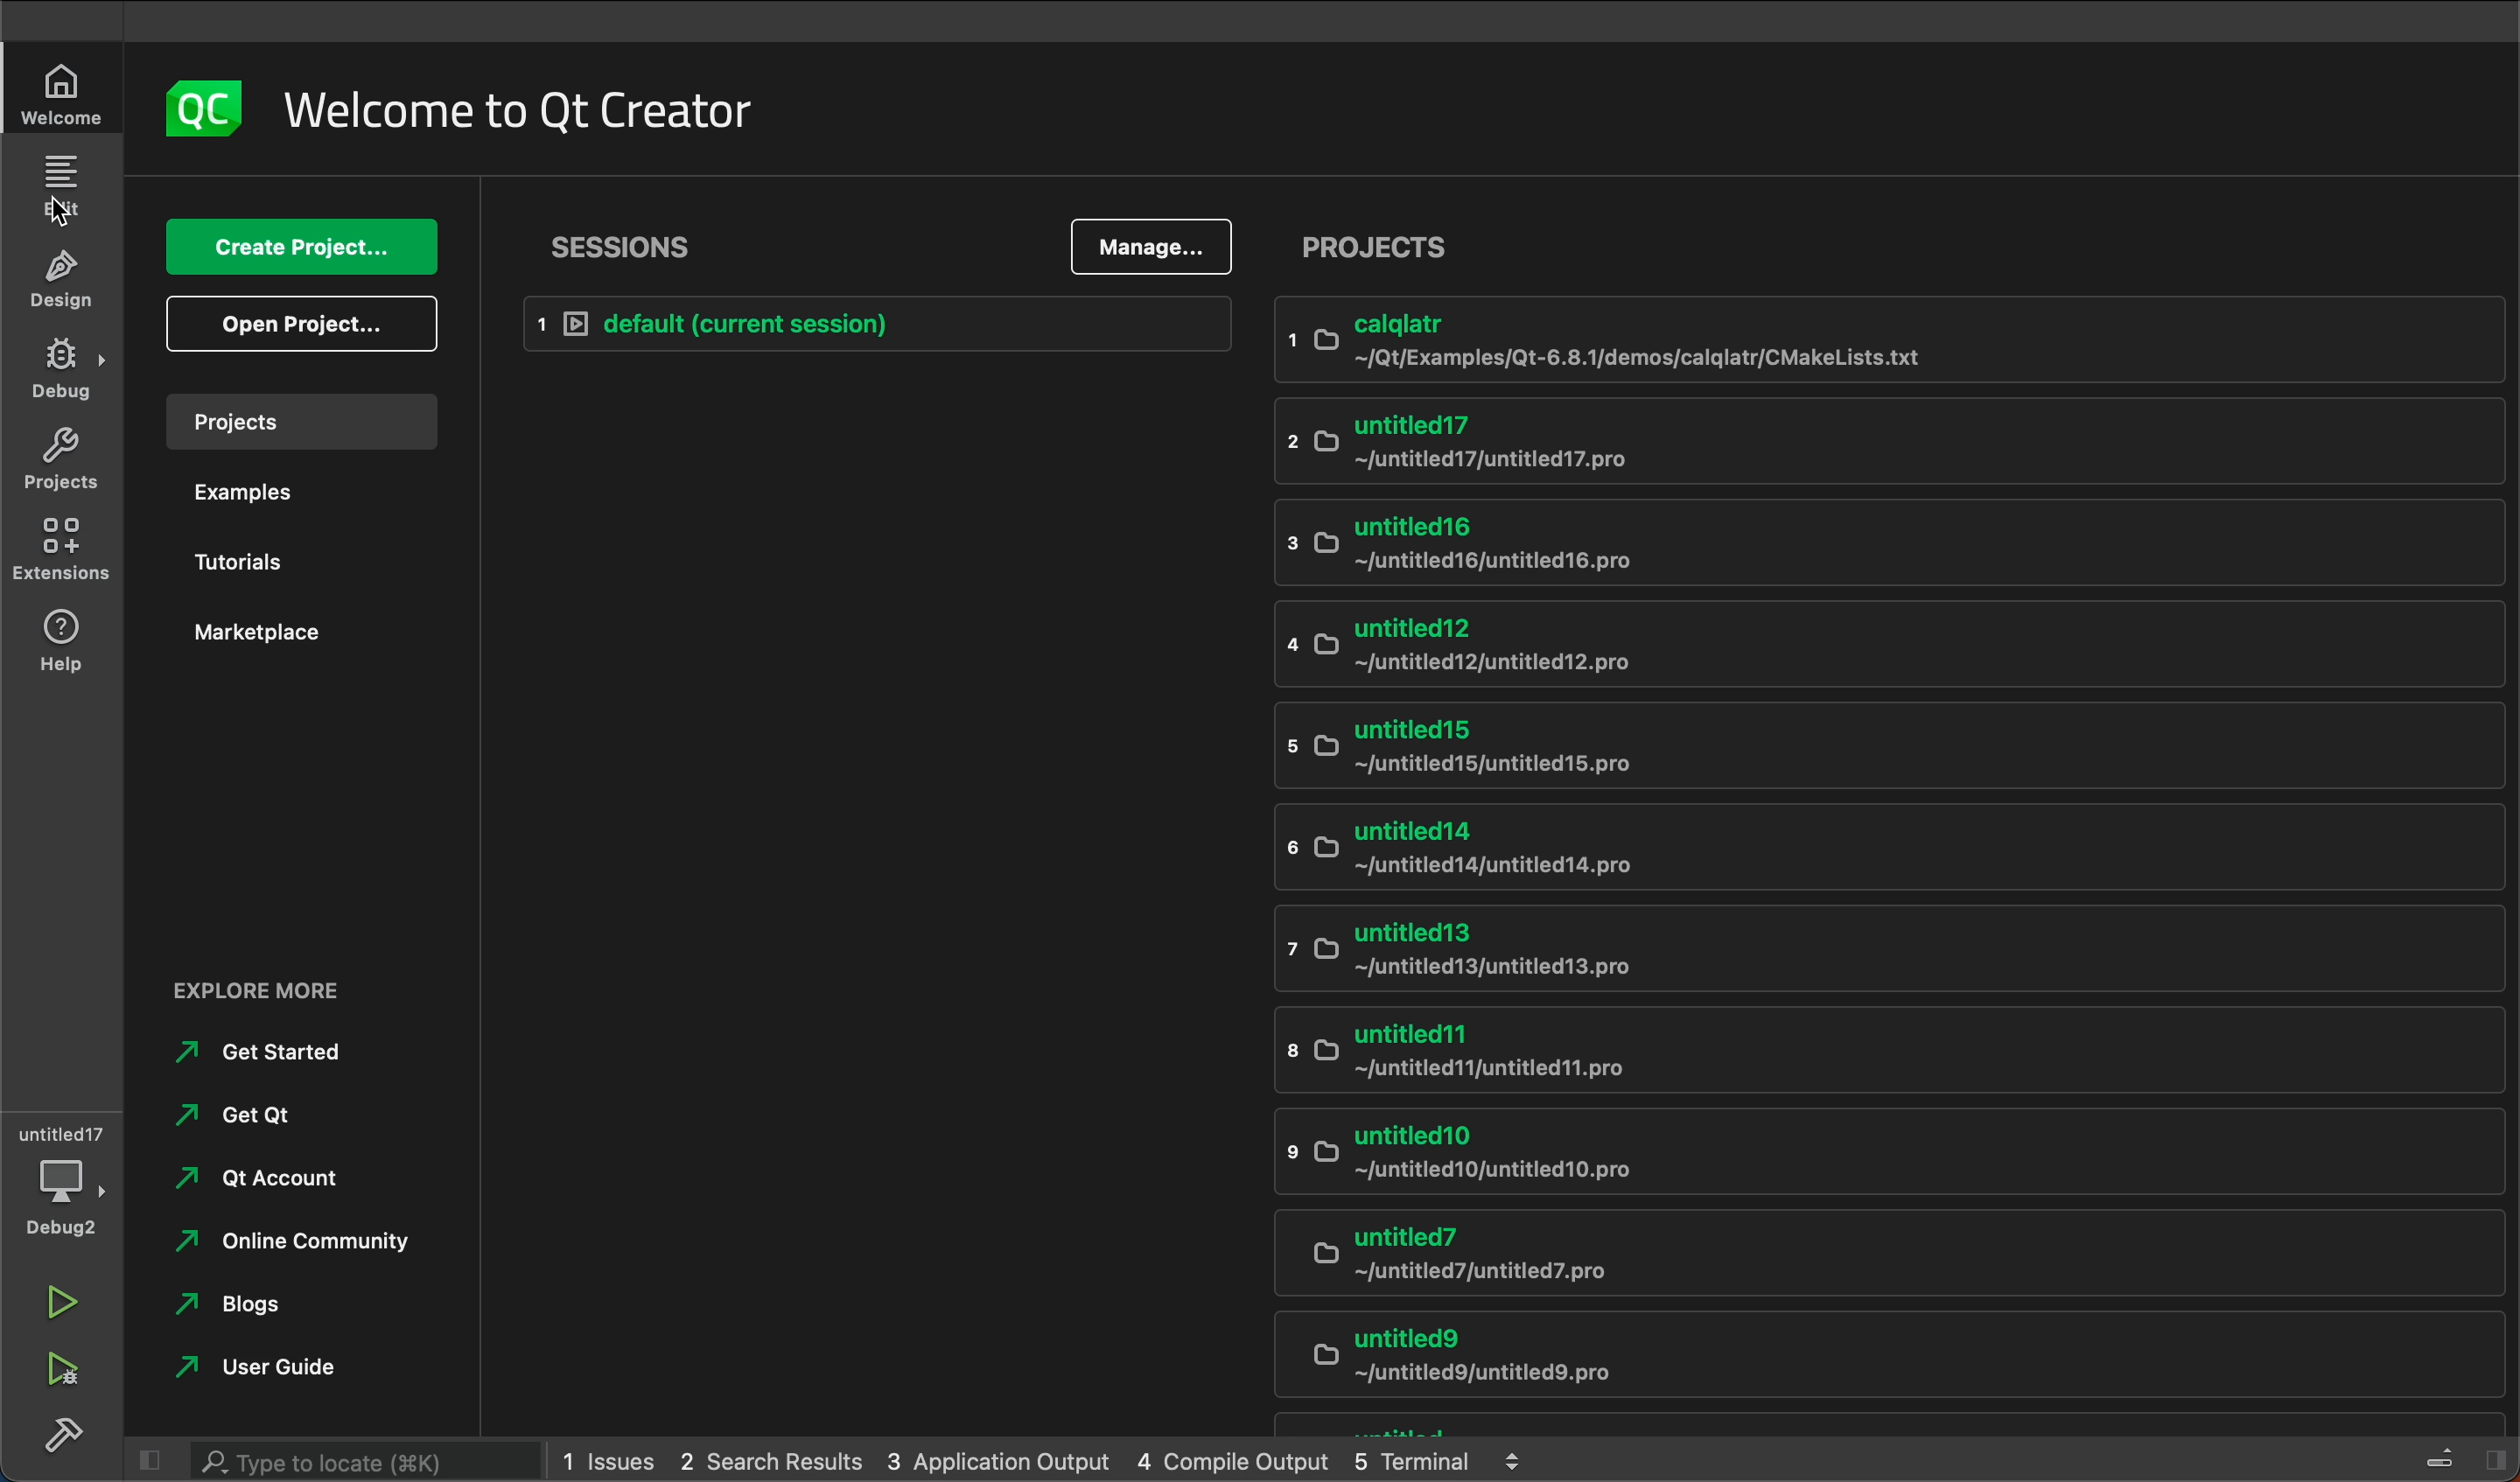 The width and height of the screenshot is (2520, 1482). What do you see at coordinates (301, 422) in the screenshot?
I see `projects` at bounding box center [301, 422].